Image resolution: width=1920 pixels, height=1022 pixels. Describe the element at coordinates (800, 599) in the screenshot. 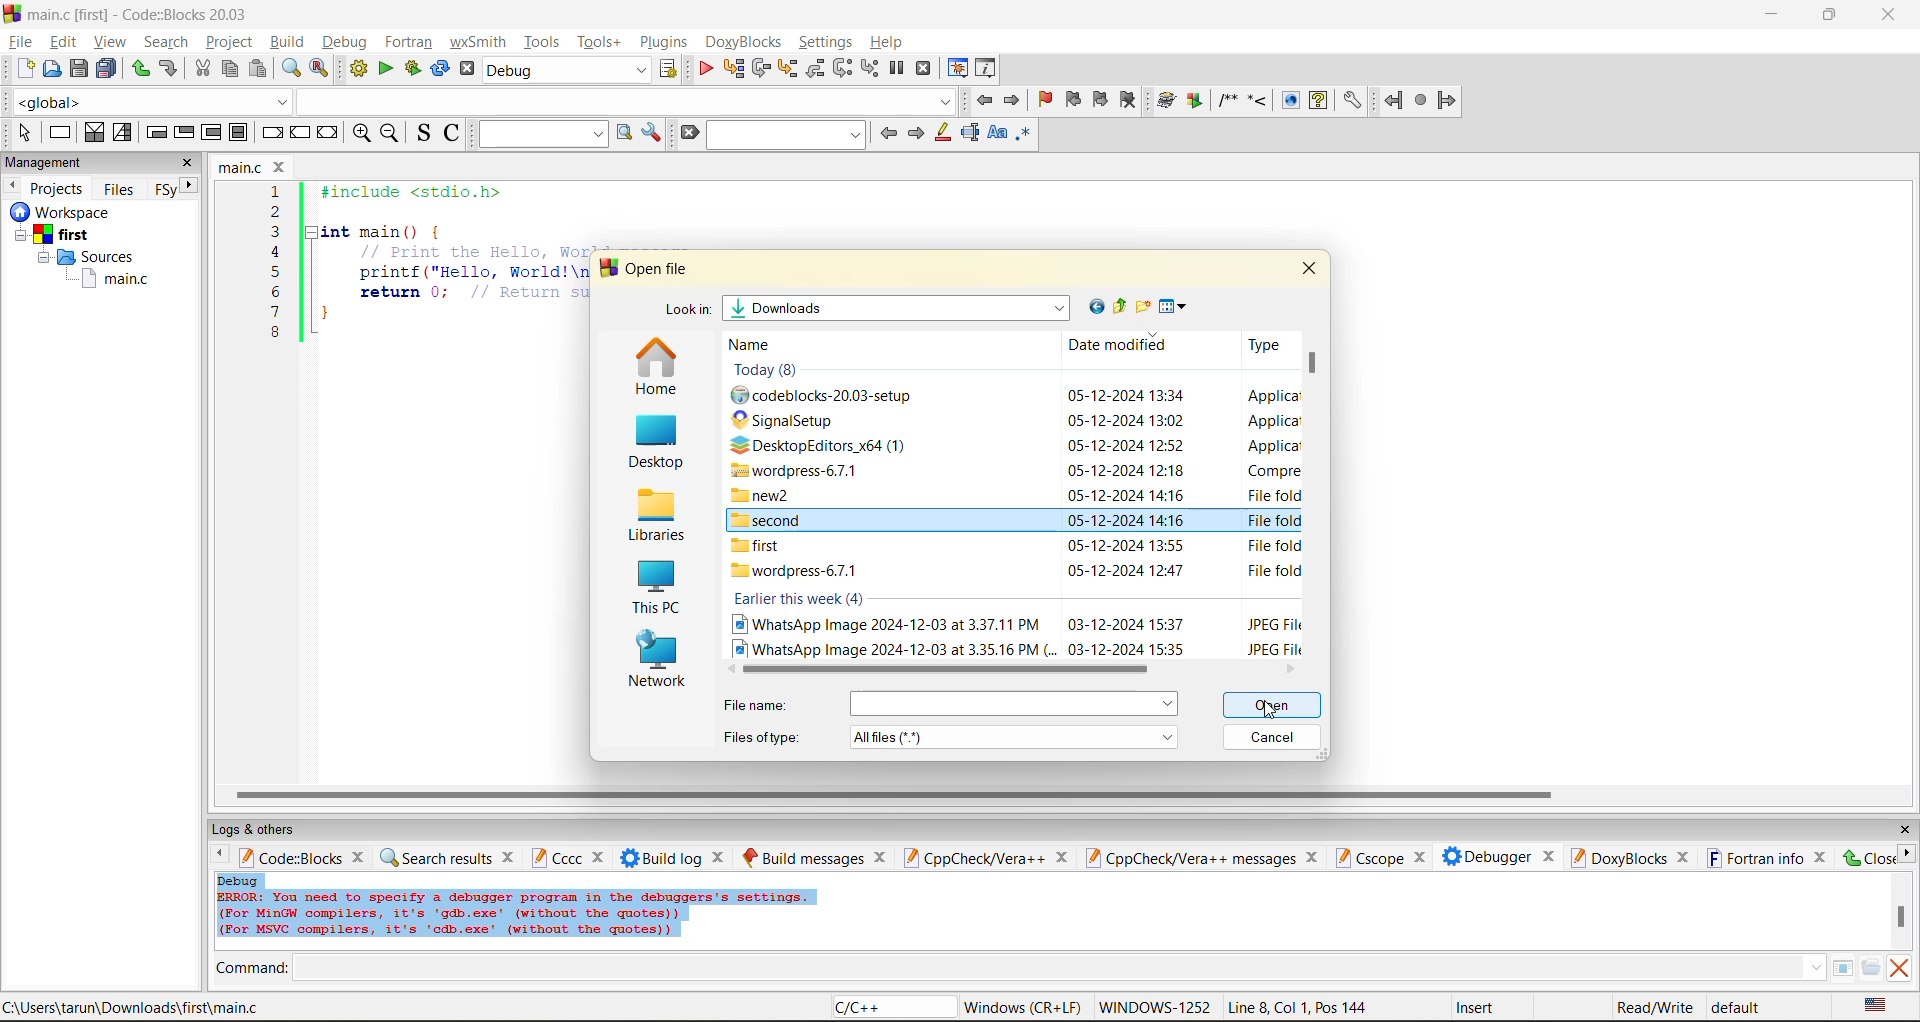

I see `earlier this week` at that location.